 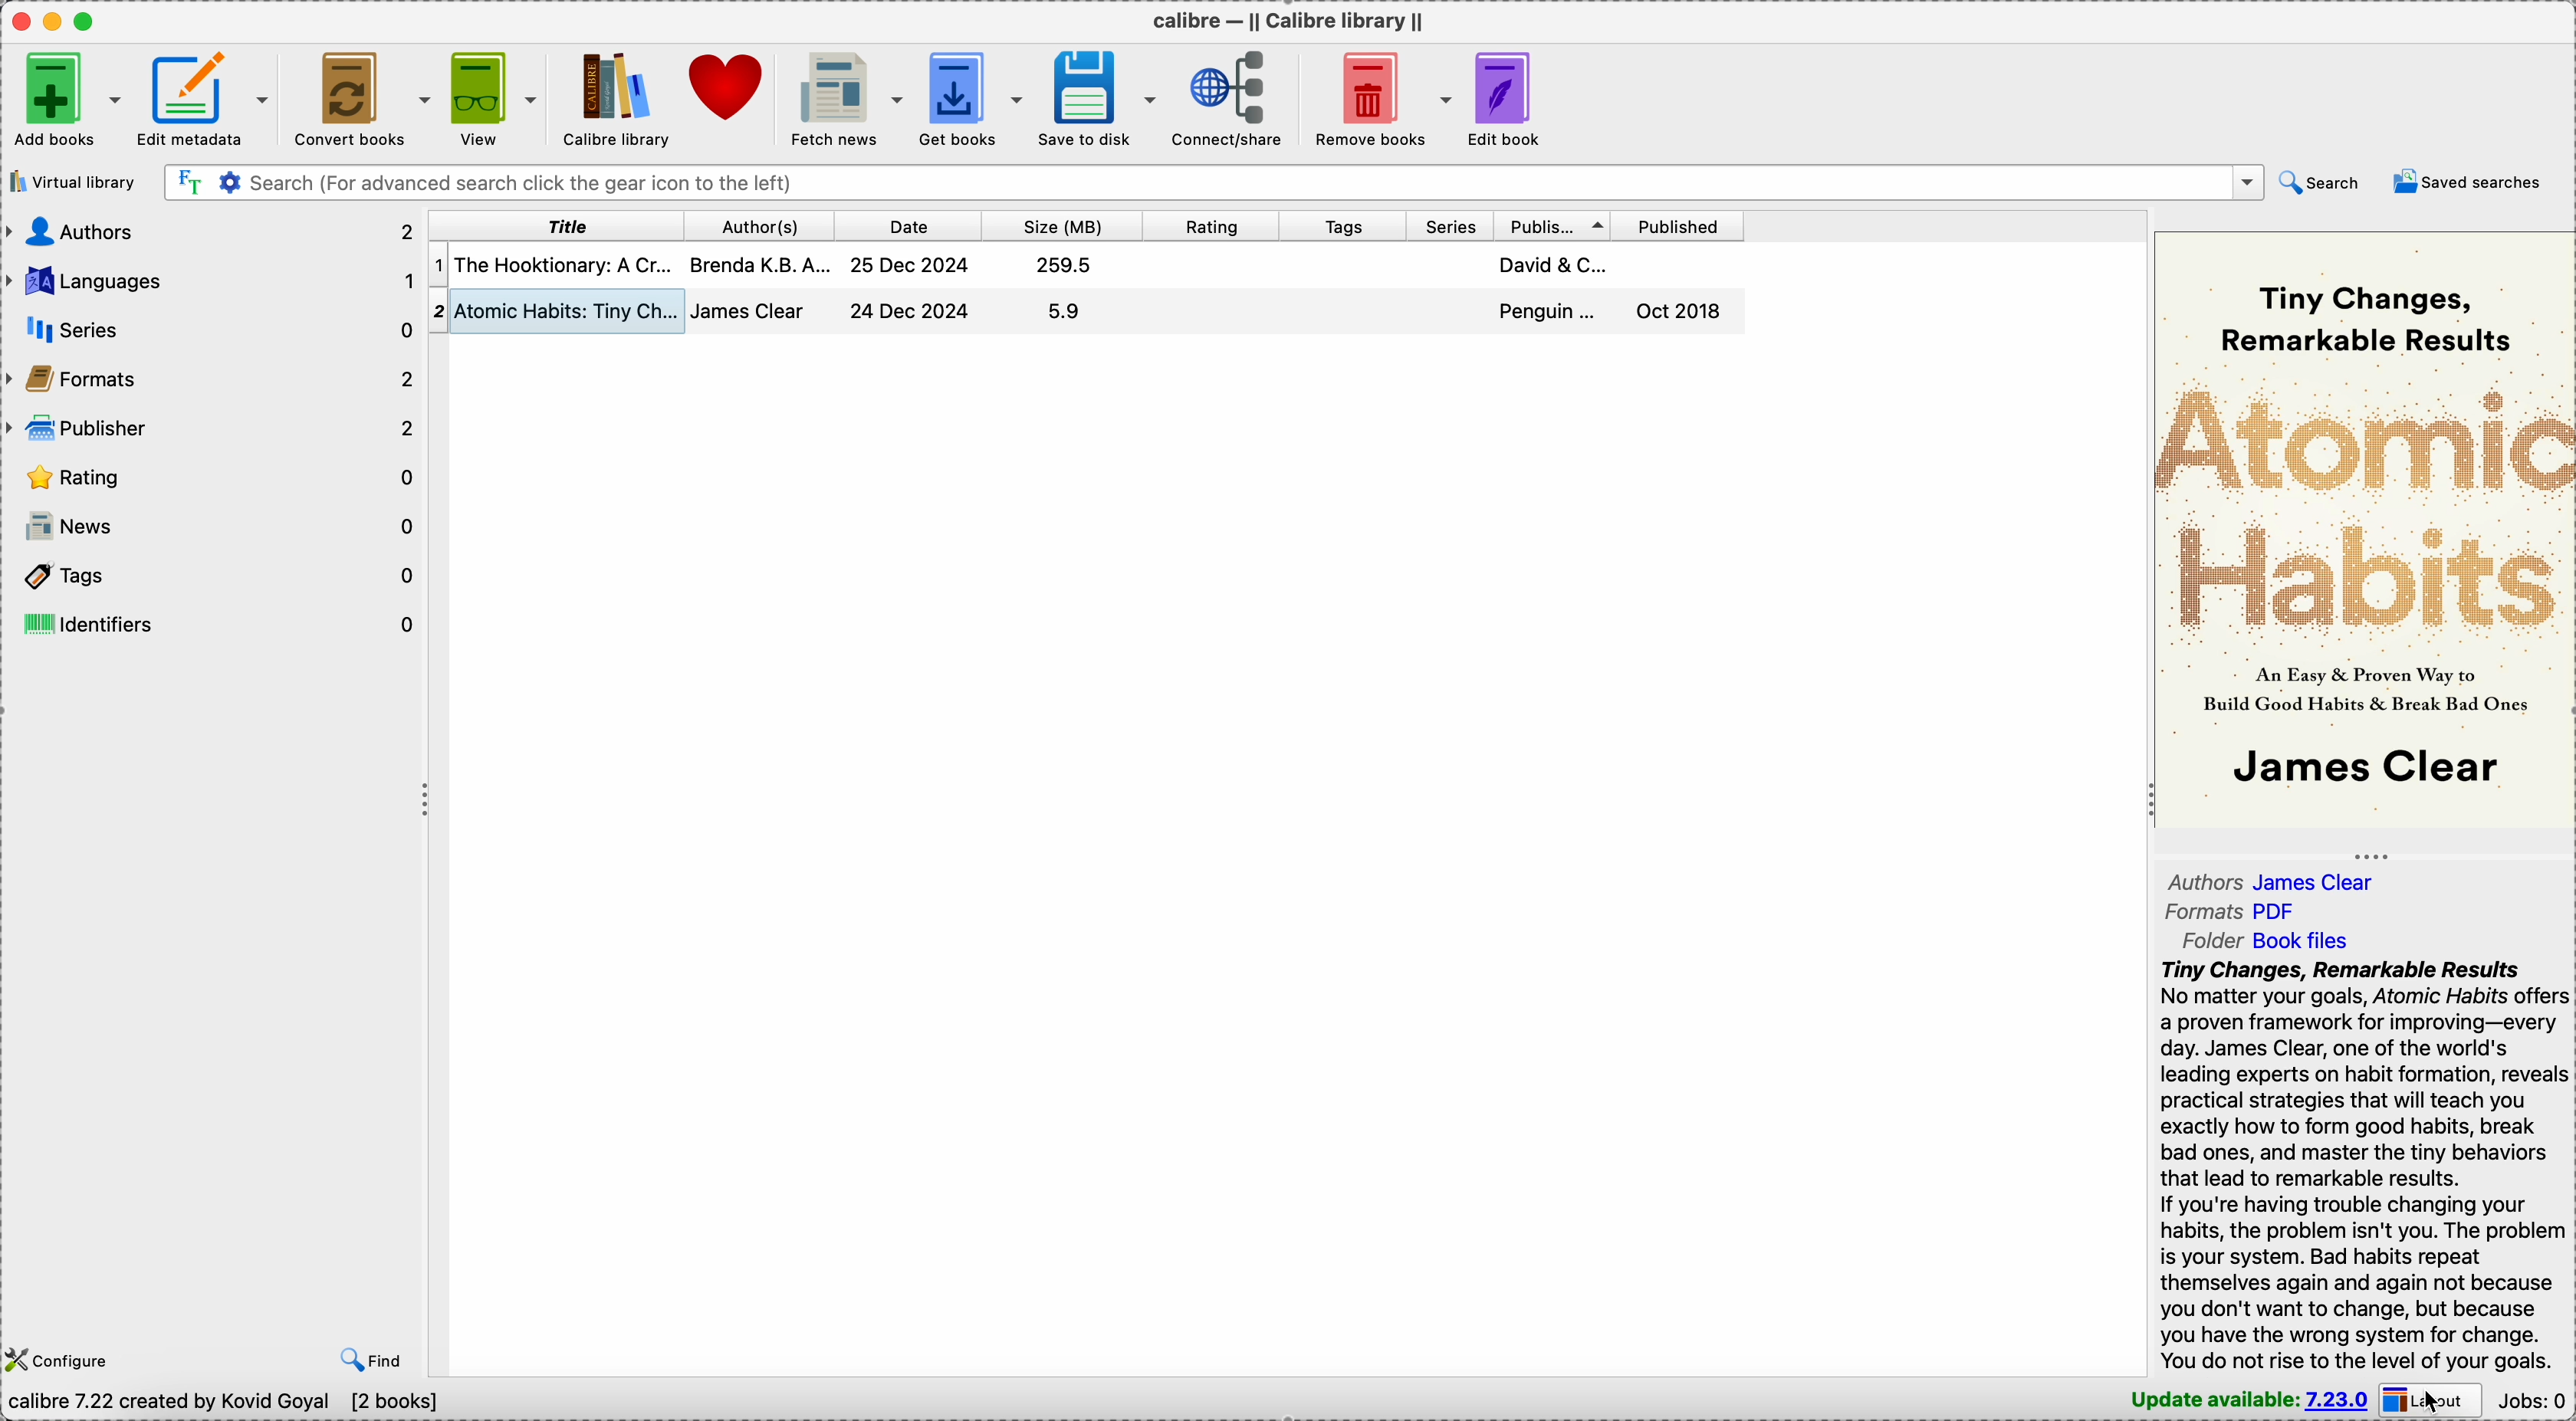 I want to click on virtual library, so click(x=69, y=187).